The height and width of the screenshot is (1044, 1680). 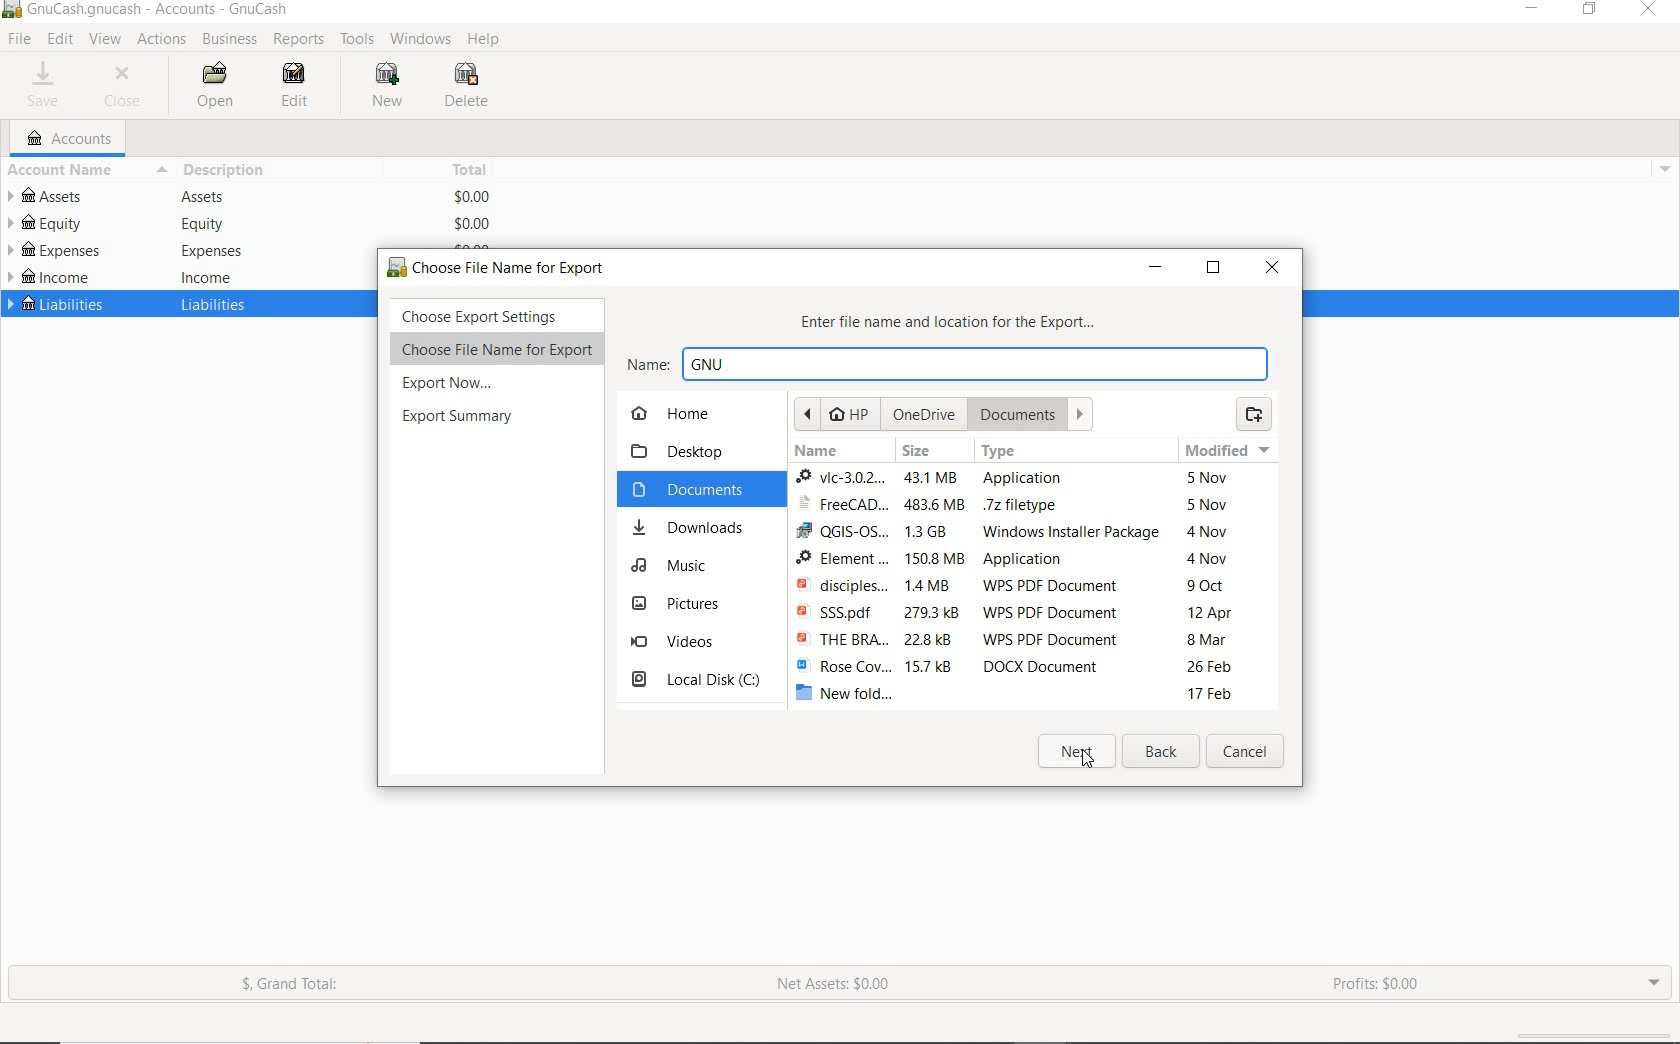 What do you see at coordinates (841, 580) in the screenshot?
I see `file names` at bounding box center [841, 580].